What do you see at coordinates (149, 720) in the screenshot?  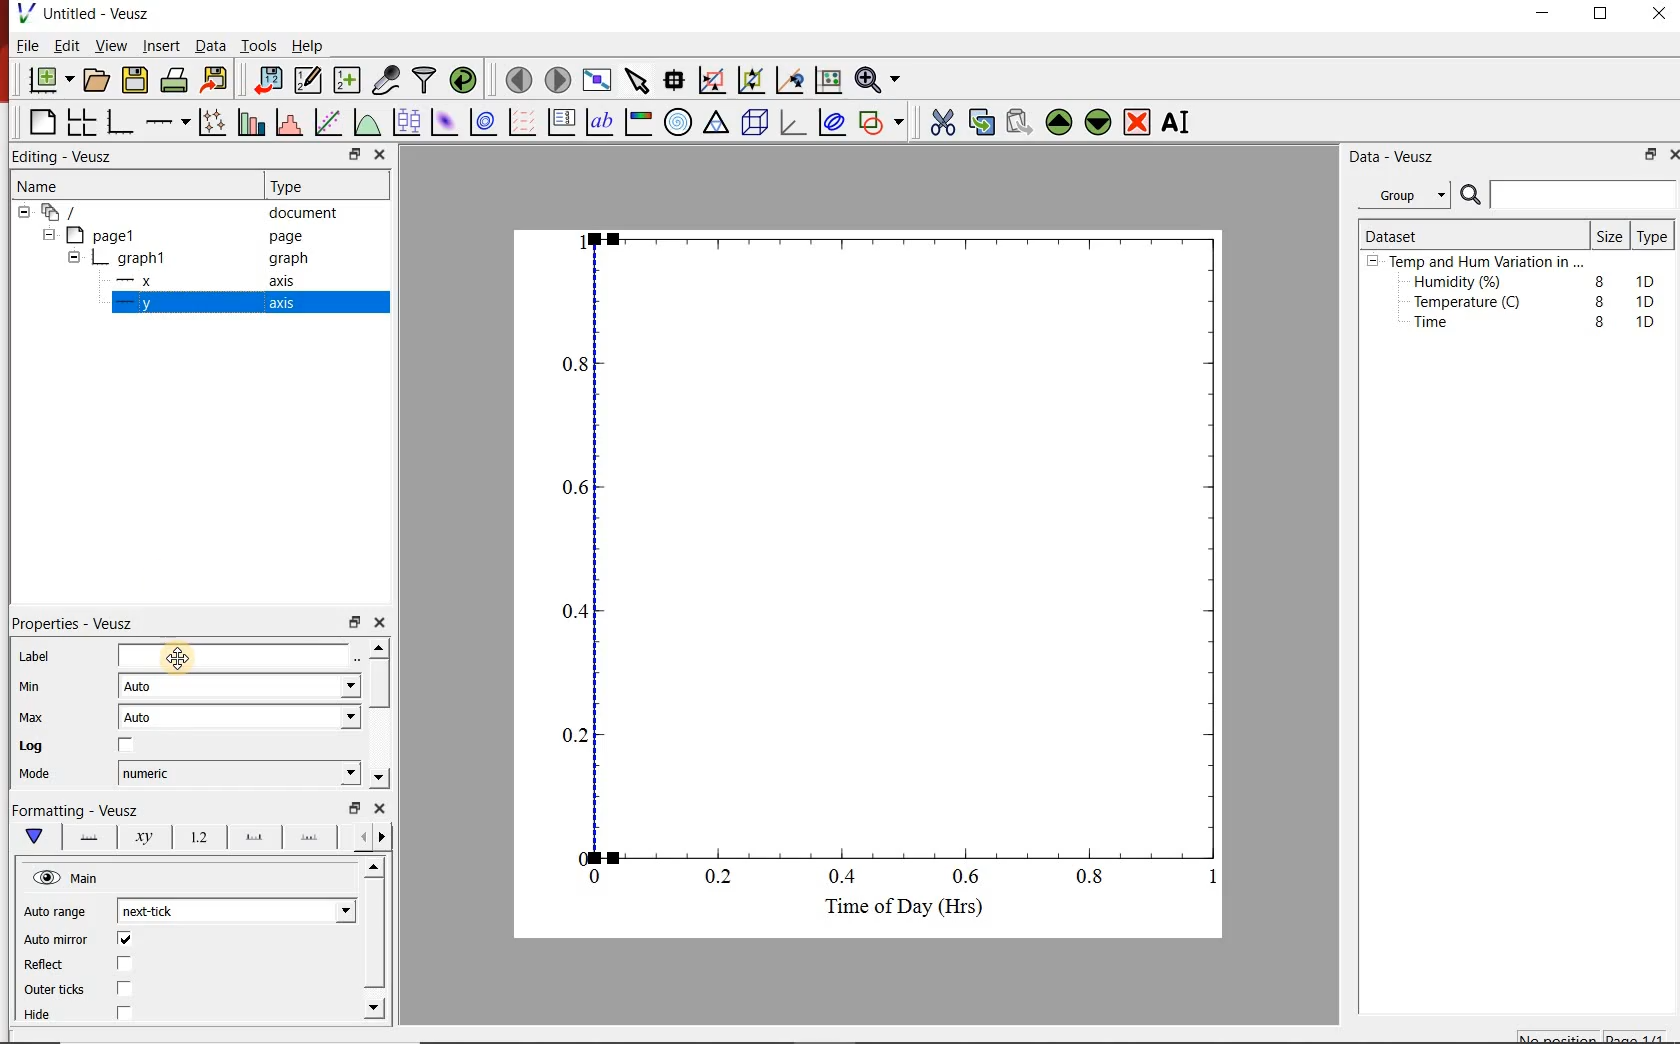 I see `Auto` at bounding box center [149, 720].